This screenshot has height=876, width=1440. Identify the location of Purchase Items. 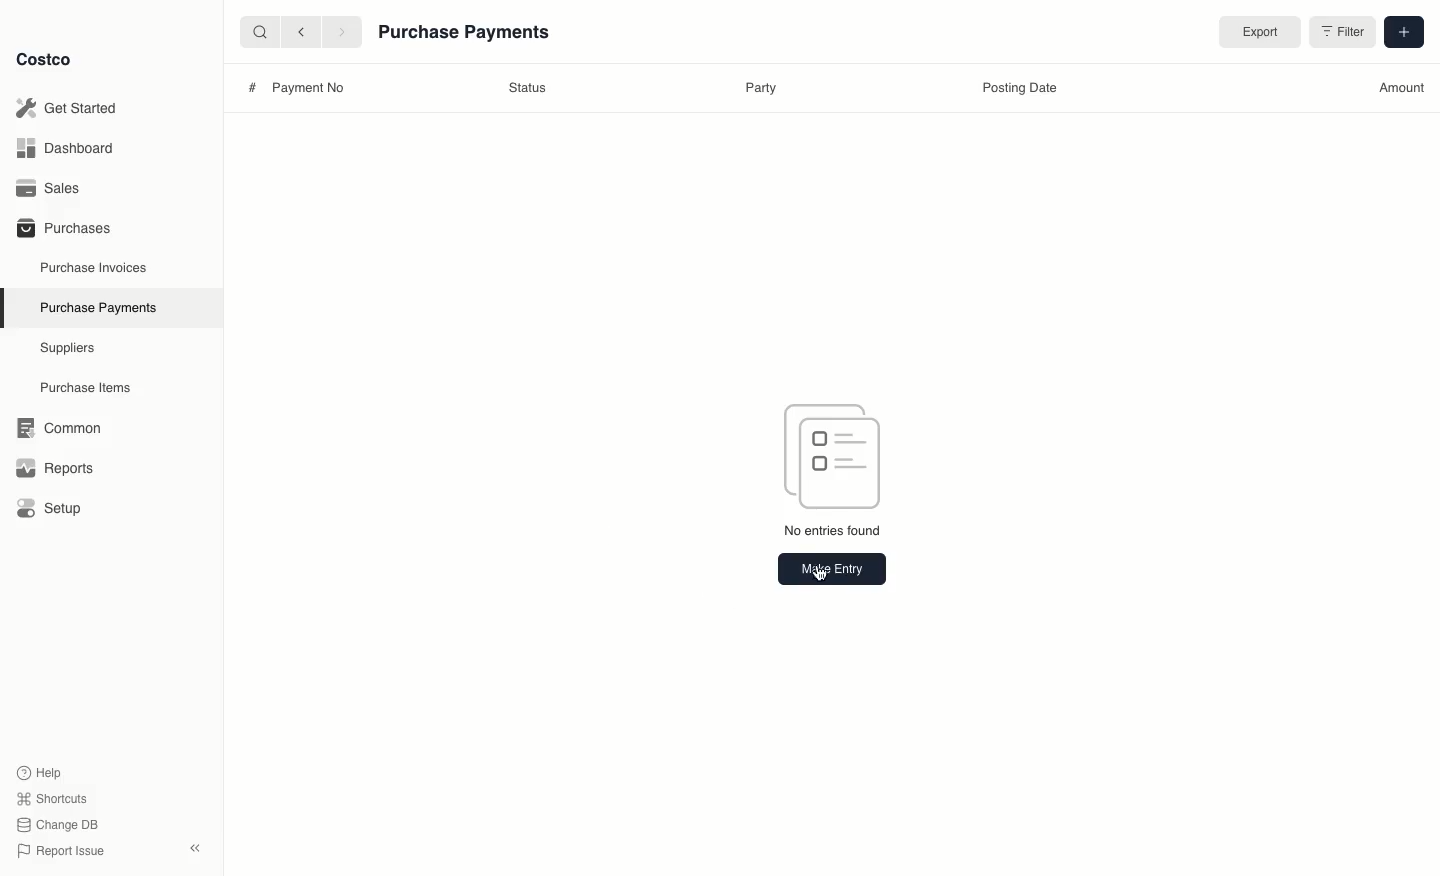
(88, 388).